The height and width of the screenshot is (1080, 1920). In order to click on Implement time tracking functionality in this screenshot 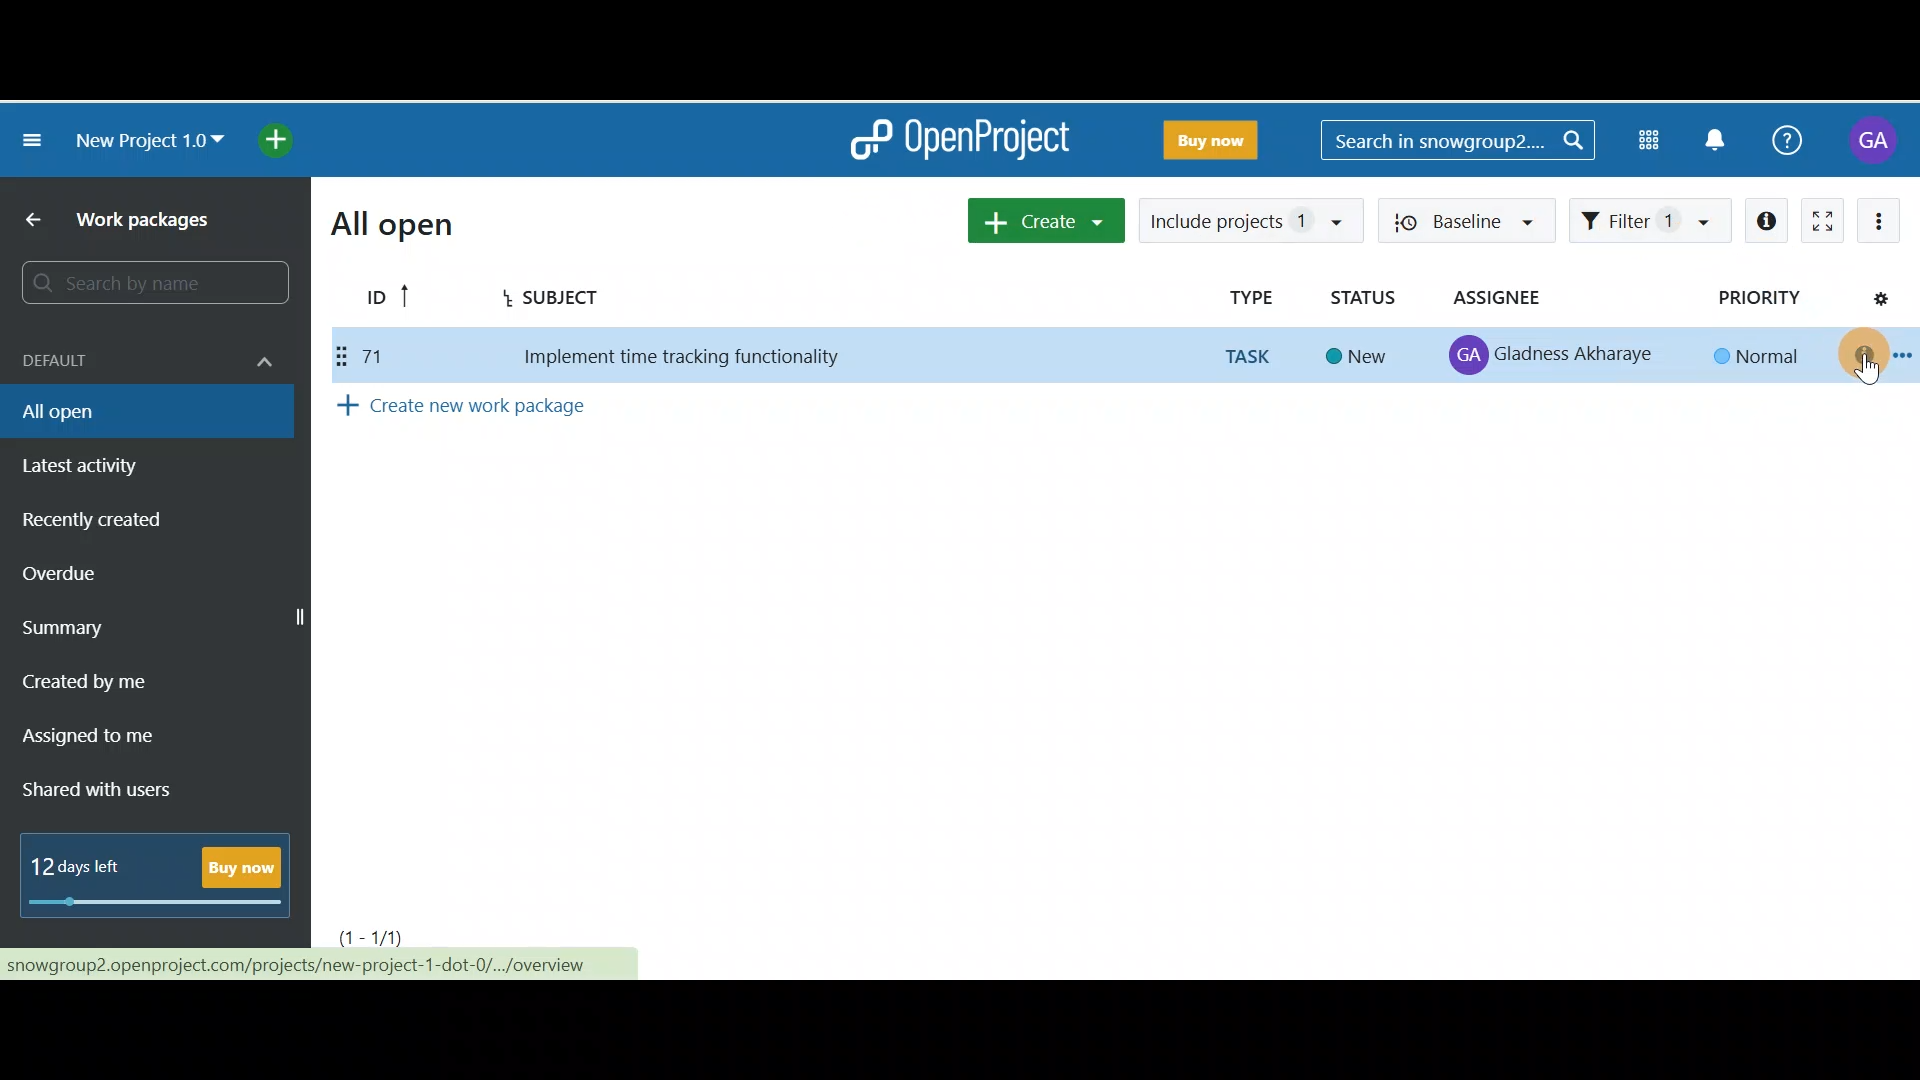, I will do `click(684, 356)`.